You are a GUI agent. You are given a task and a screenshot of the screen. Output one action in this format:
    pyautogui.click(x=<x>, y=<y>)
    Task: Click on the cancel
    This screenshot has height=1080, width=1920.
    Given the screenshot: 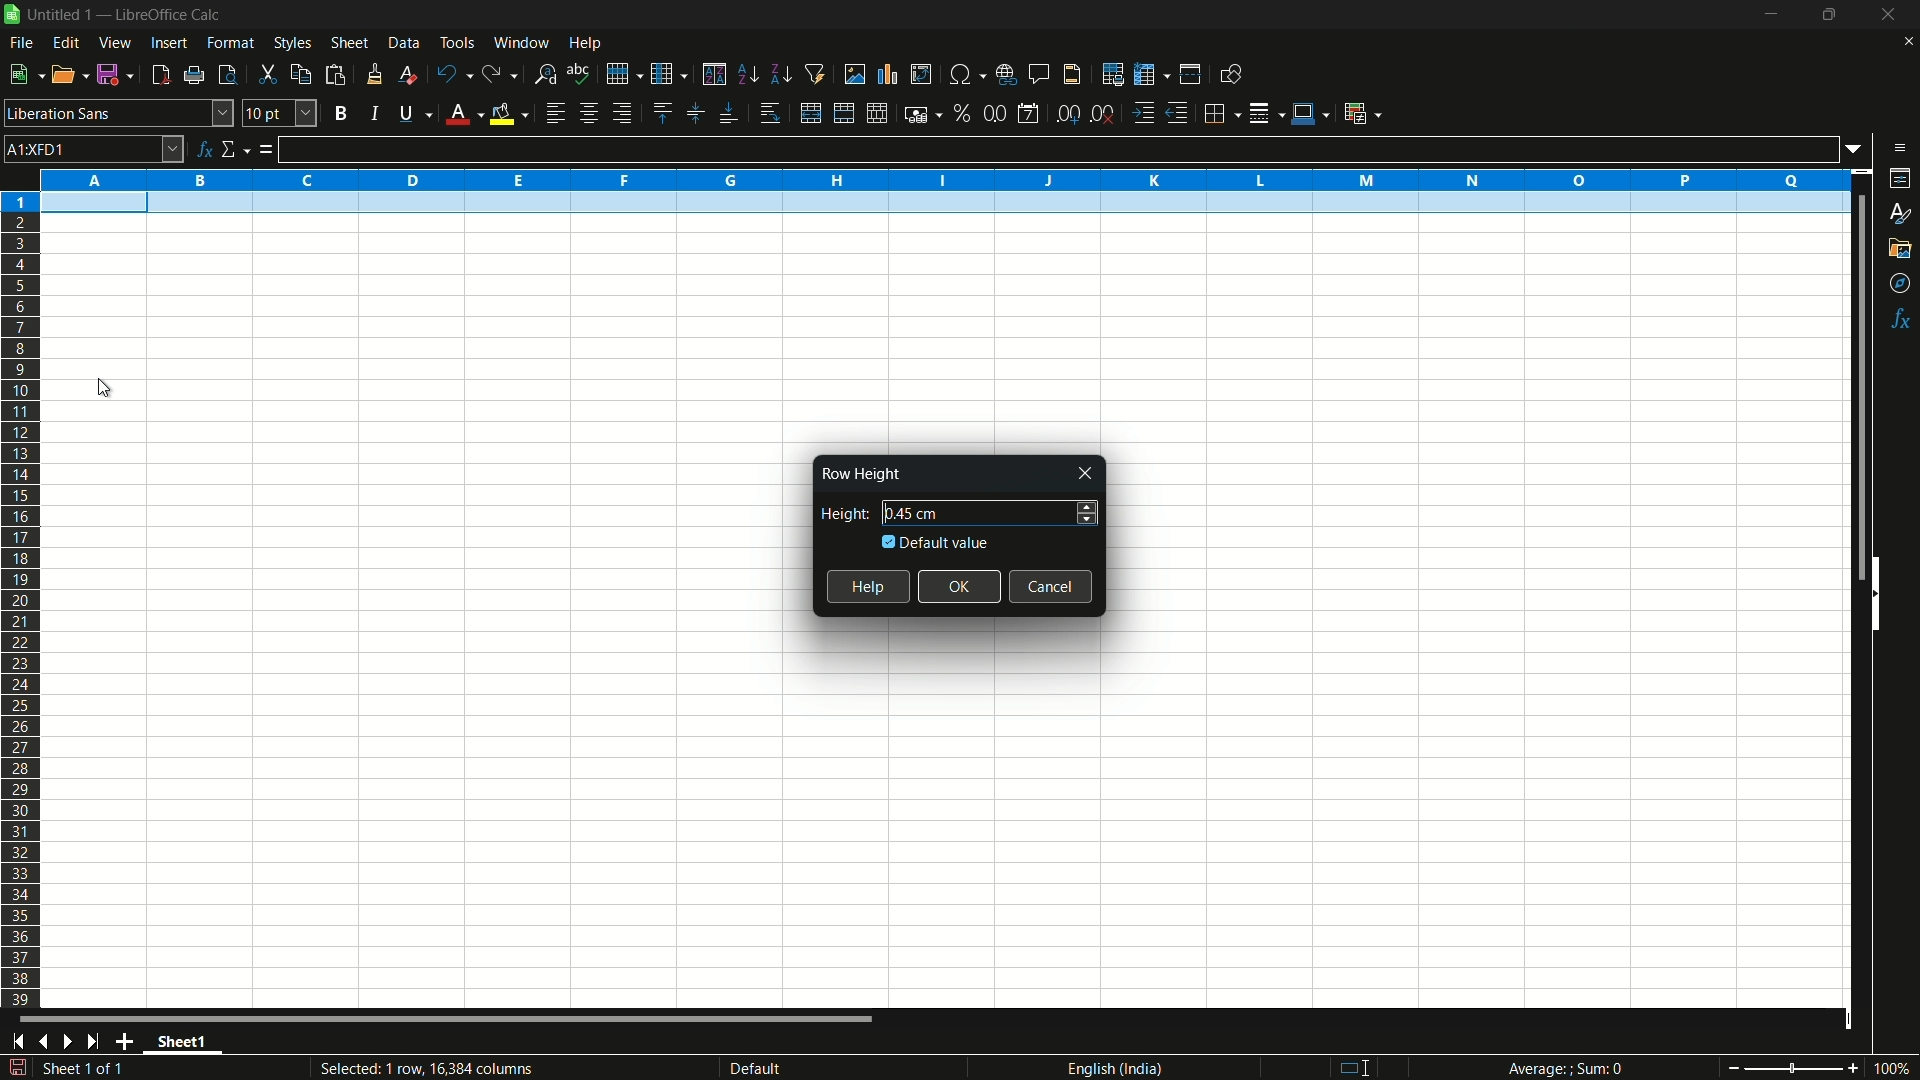 What is the action you would take?
    pyautogui.click(x=1052, y=586)
    